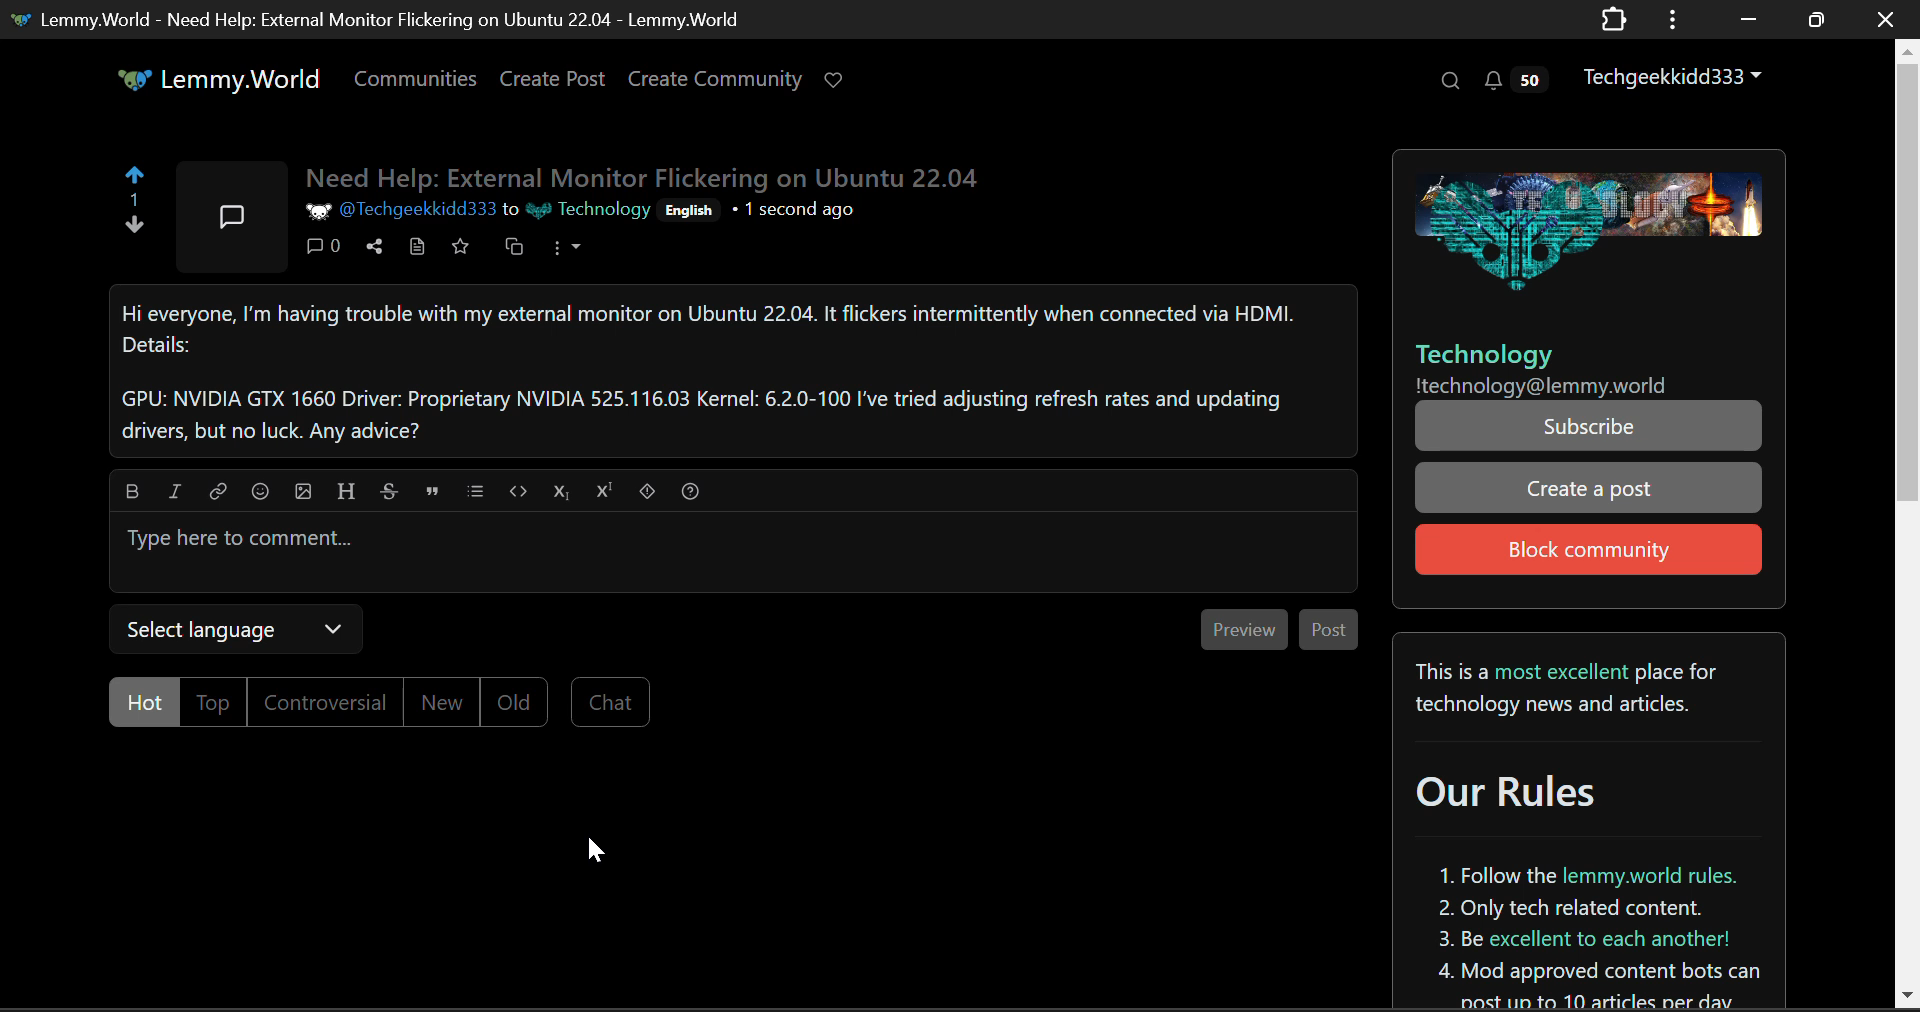 This screenshot has width=1920, height=1012. Describe the element at coordinates (132, 490) in the screenshot. I see `Bold` at that location.